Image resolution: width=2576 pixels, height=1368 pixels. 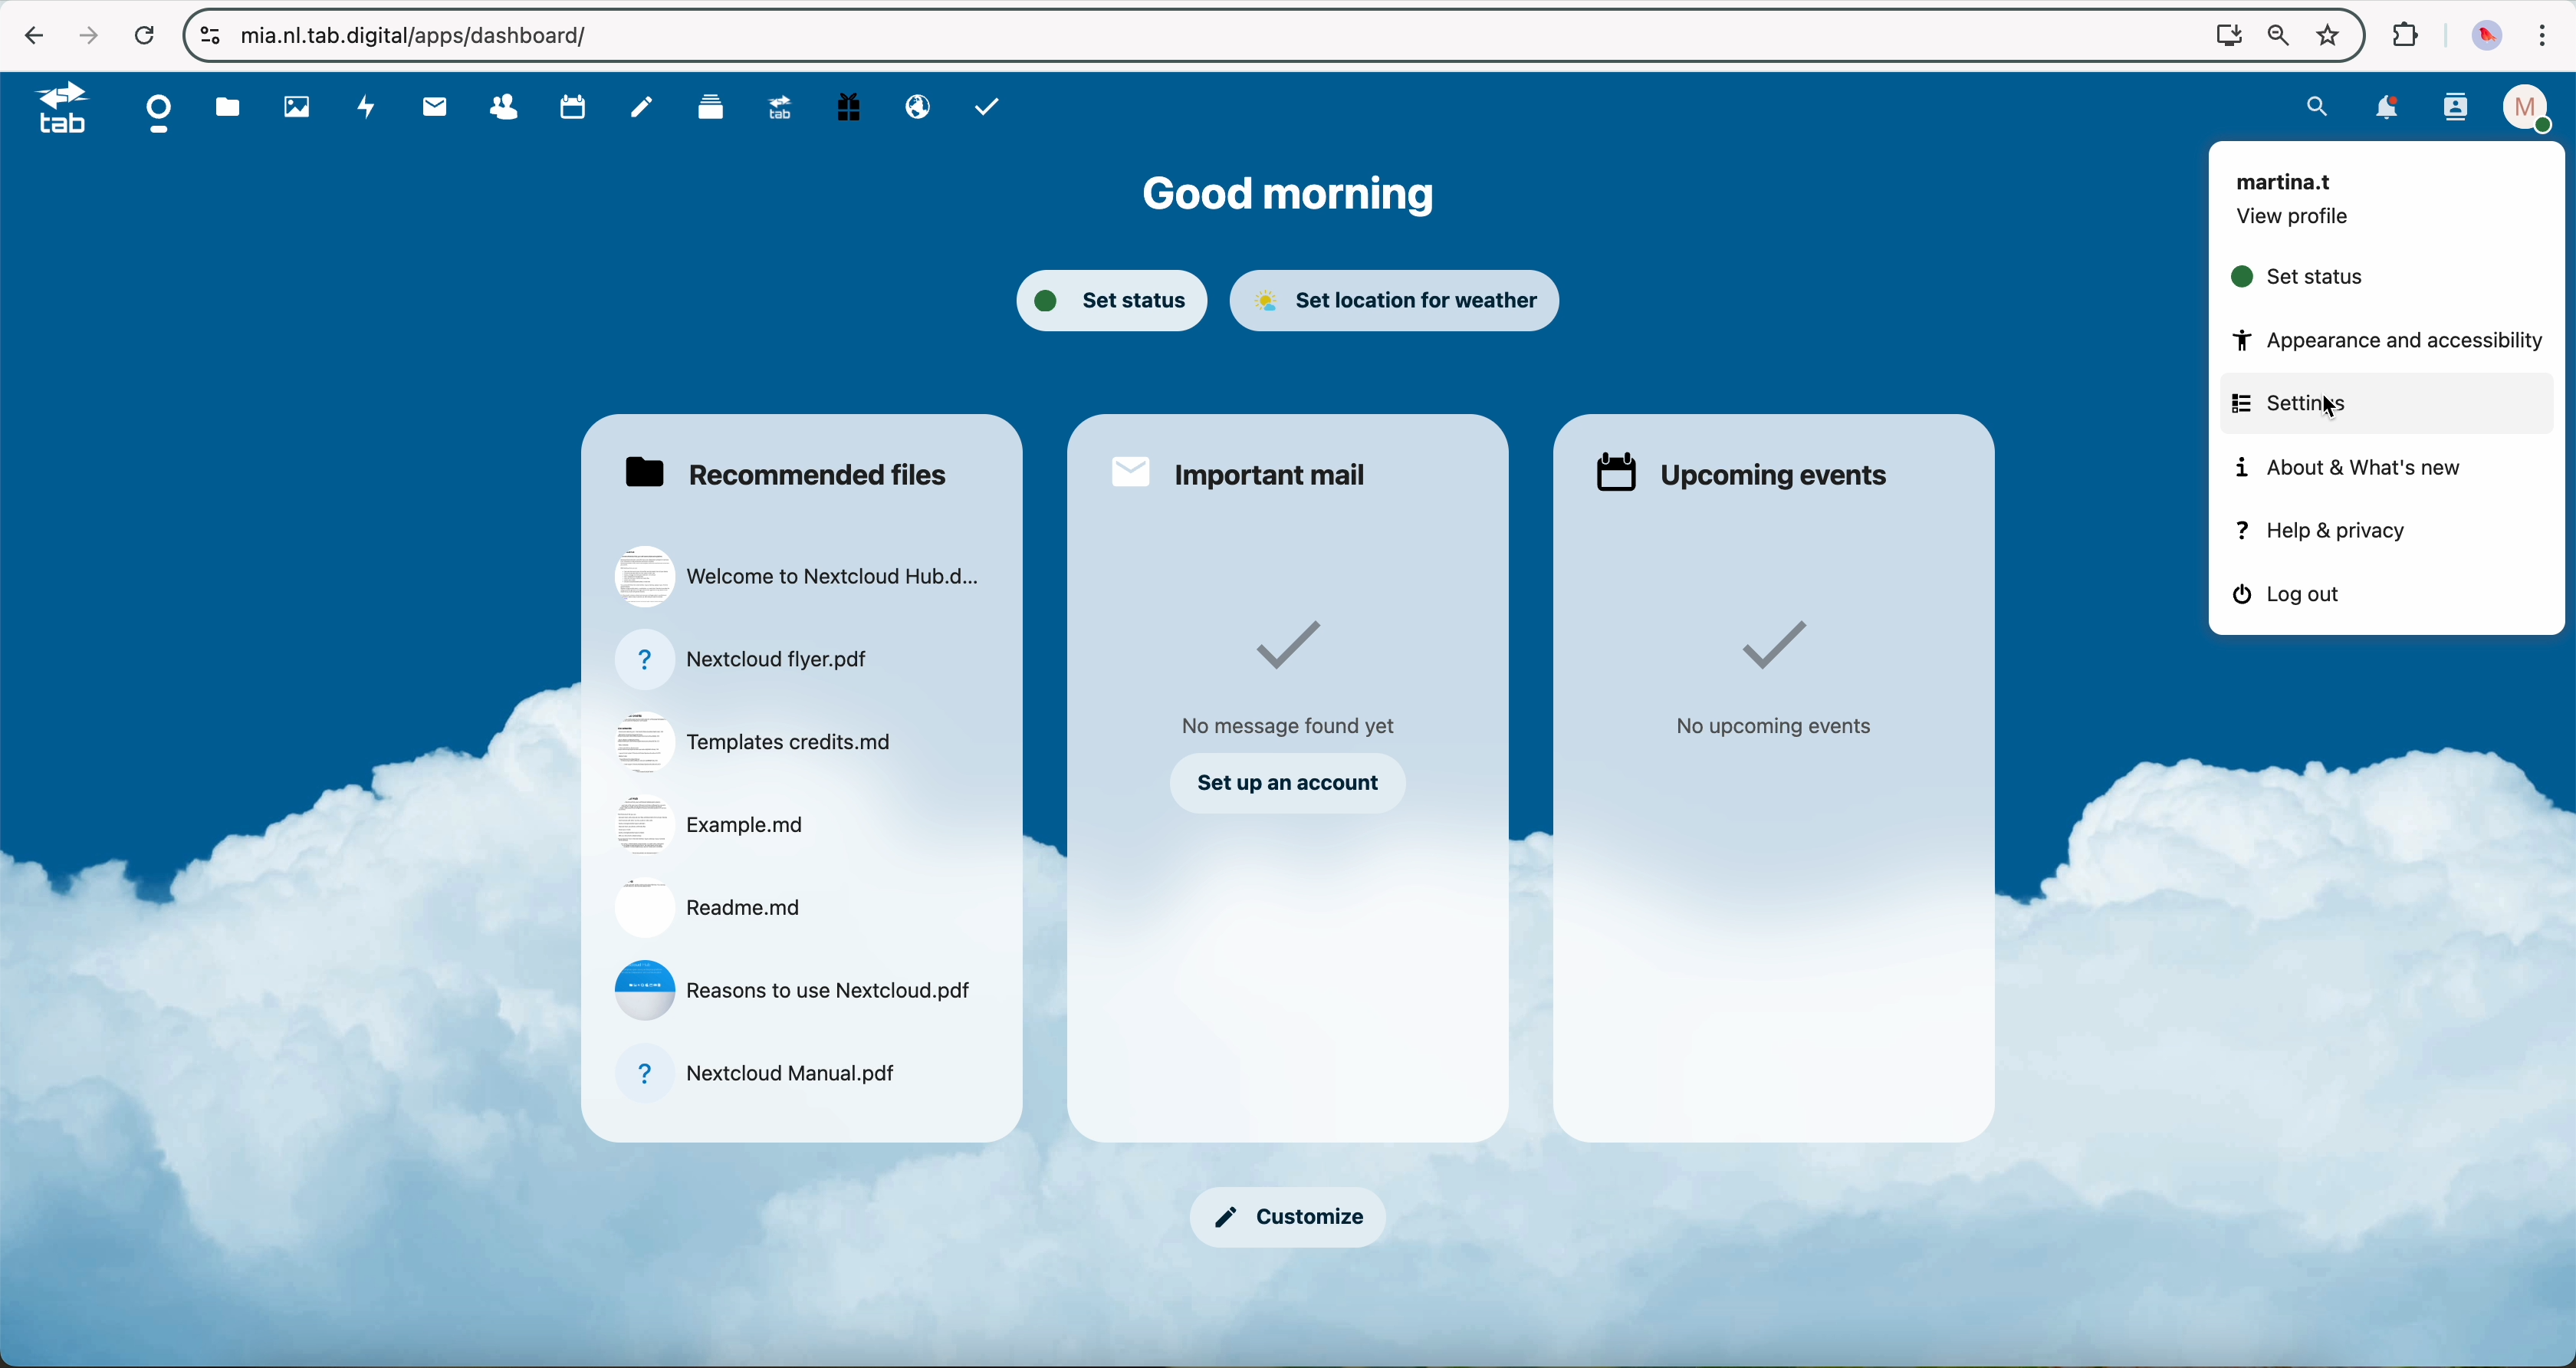 What do you see at coordinates (29, 34) in the screenshot?
I see `navigate back` at bounding box center [29, 34].